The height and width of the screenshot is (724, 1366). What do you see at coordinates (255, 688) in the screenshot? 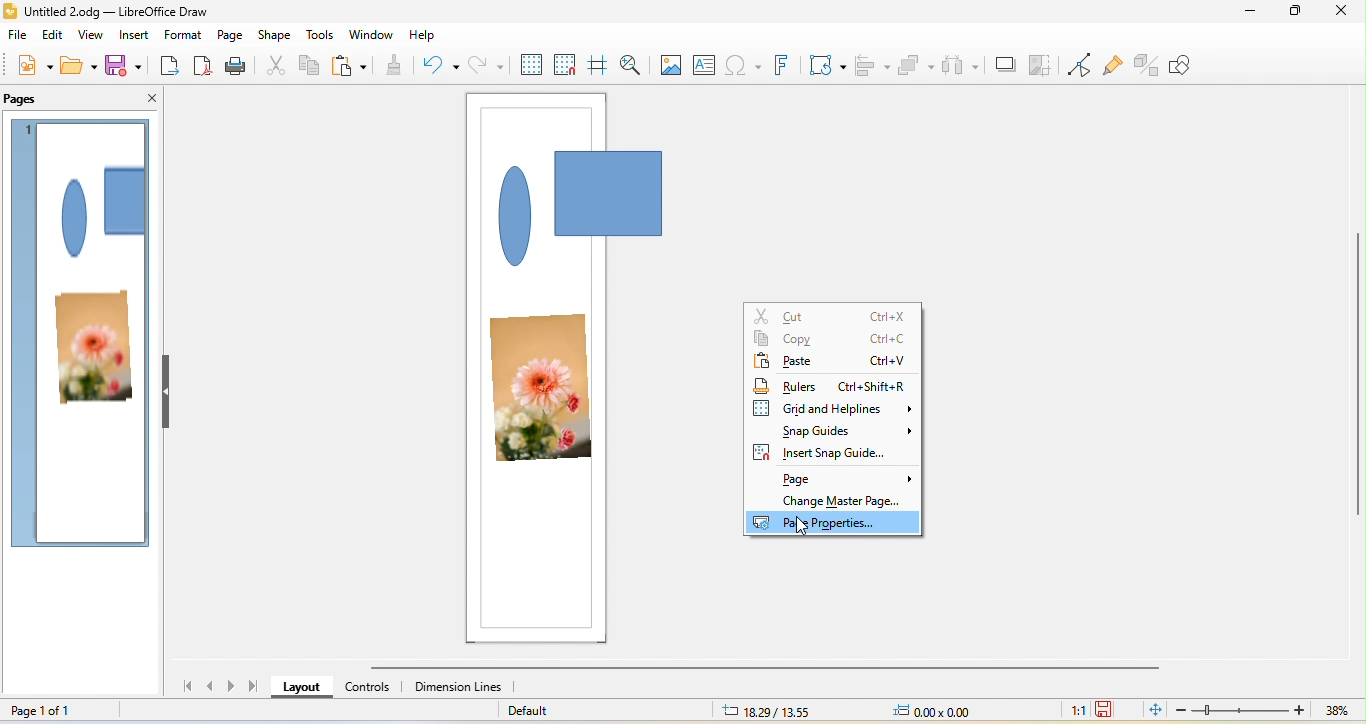
I see `last page` at bounding box center [255, 688].